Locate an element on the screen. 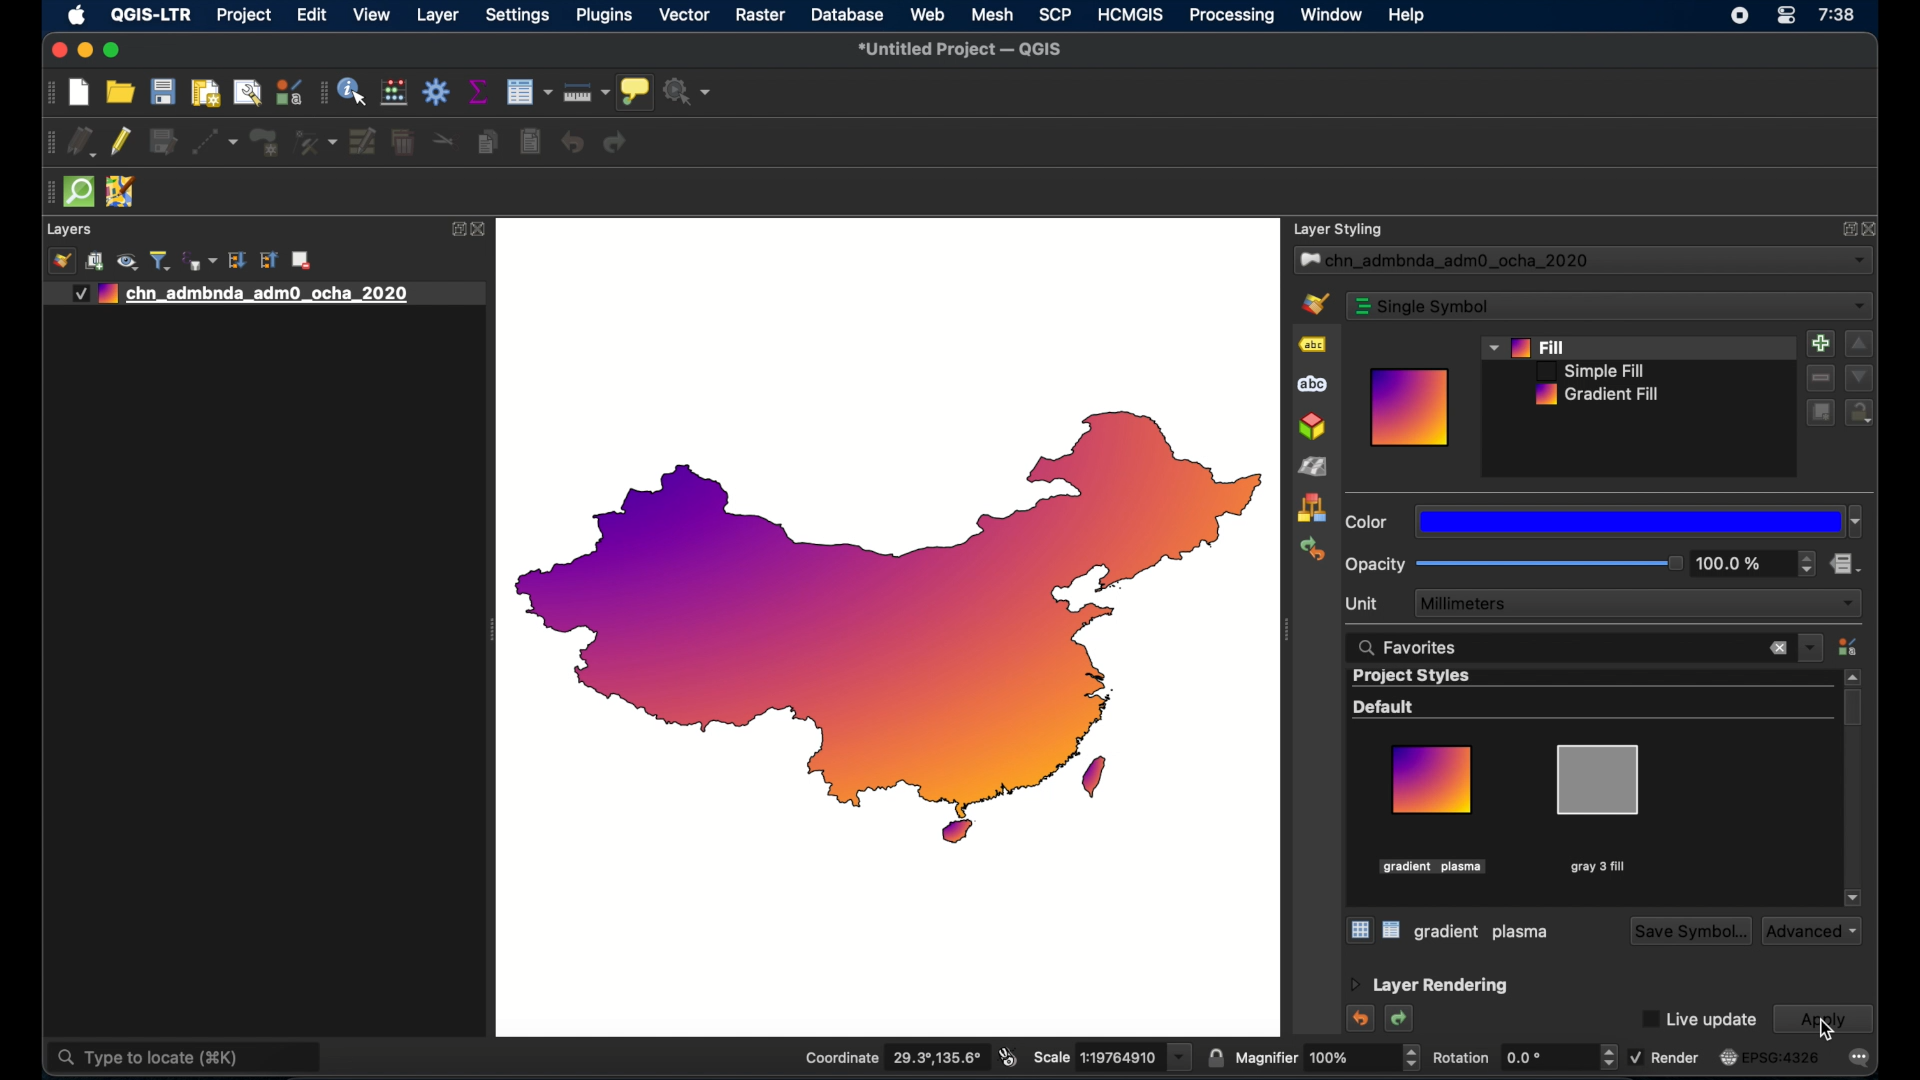  simple fill is located at coordinates (1591, 371).